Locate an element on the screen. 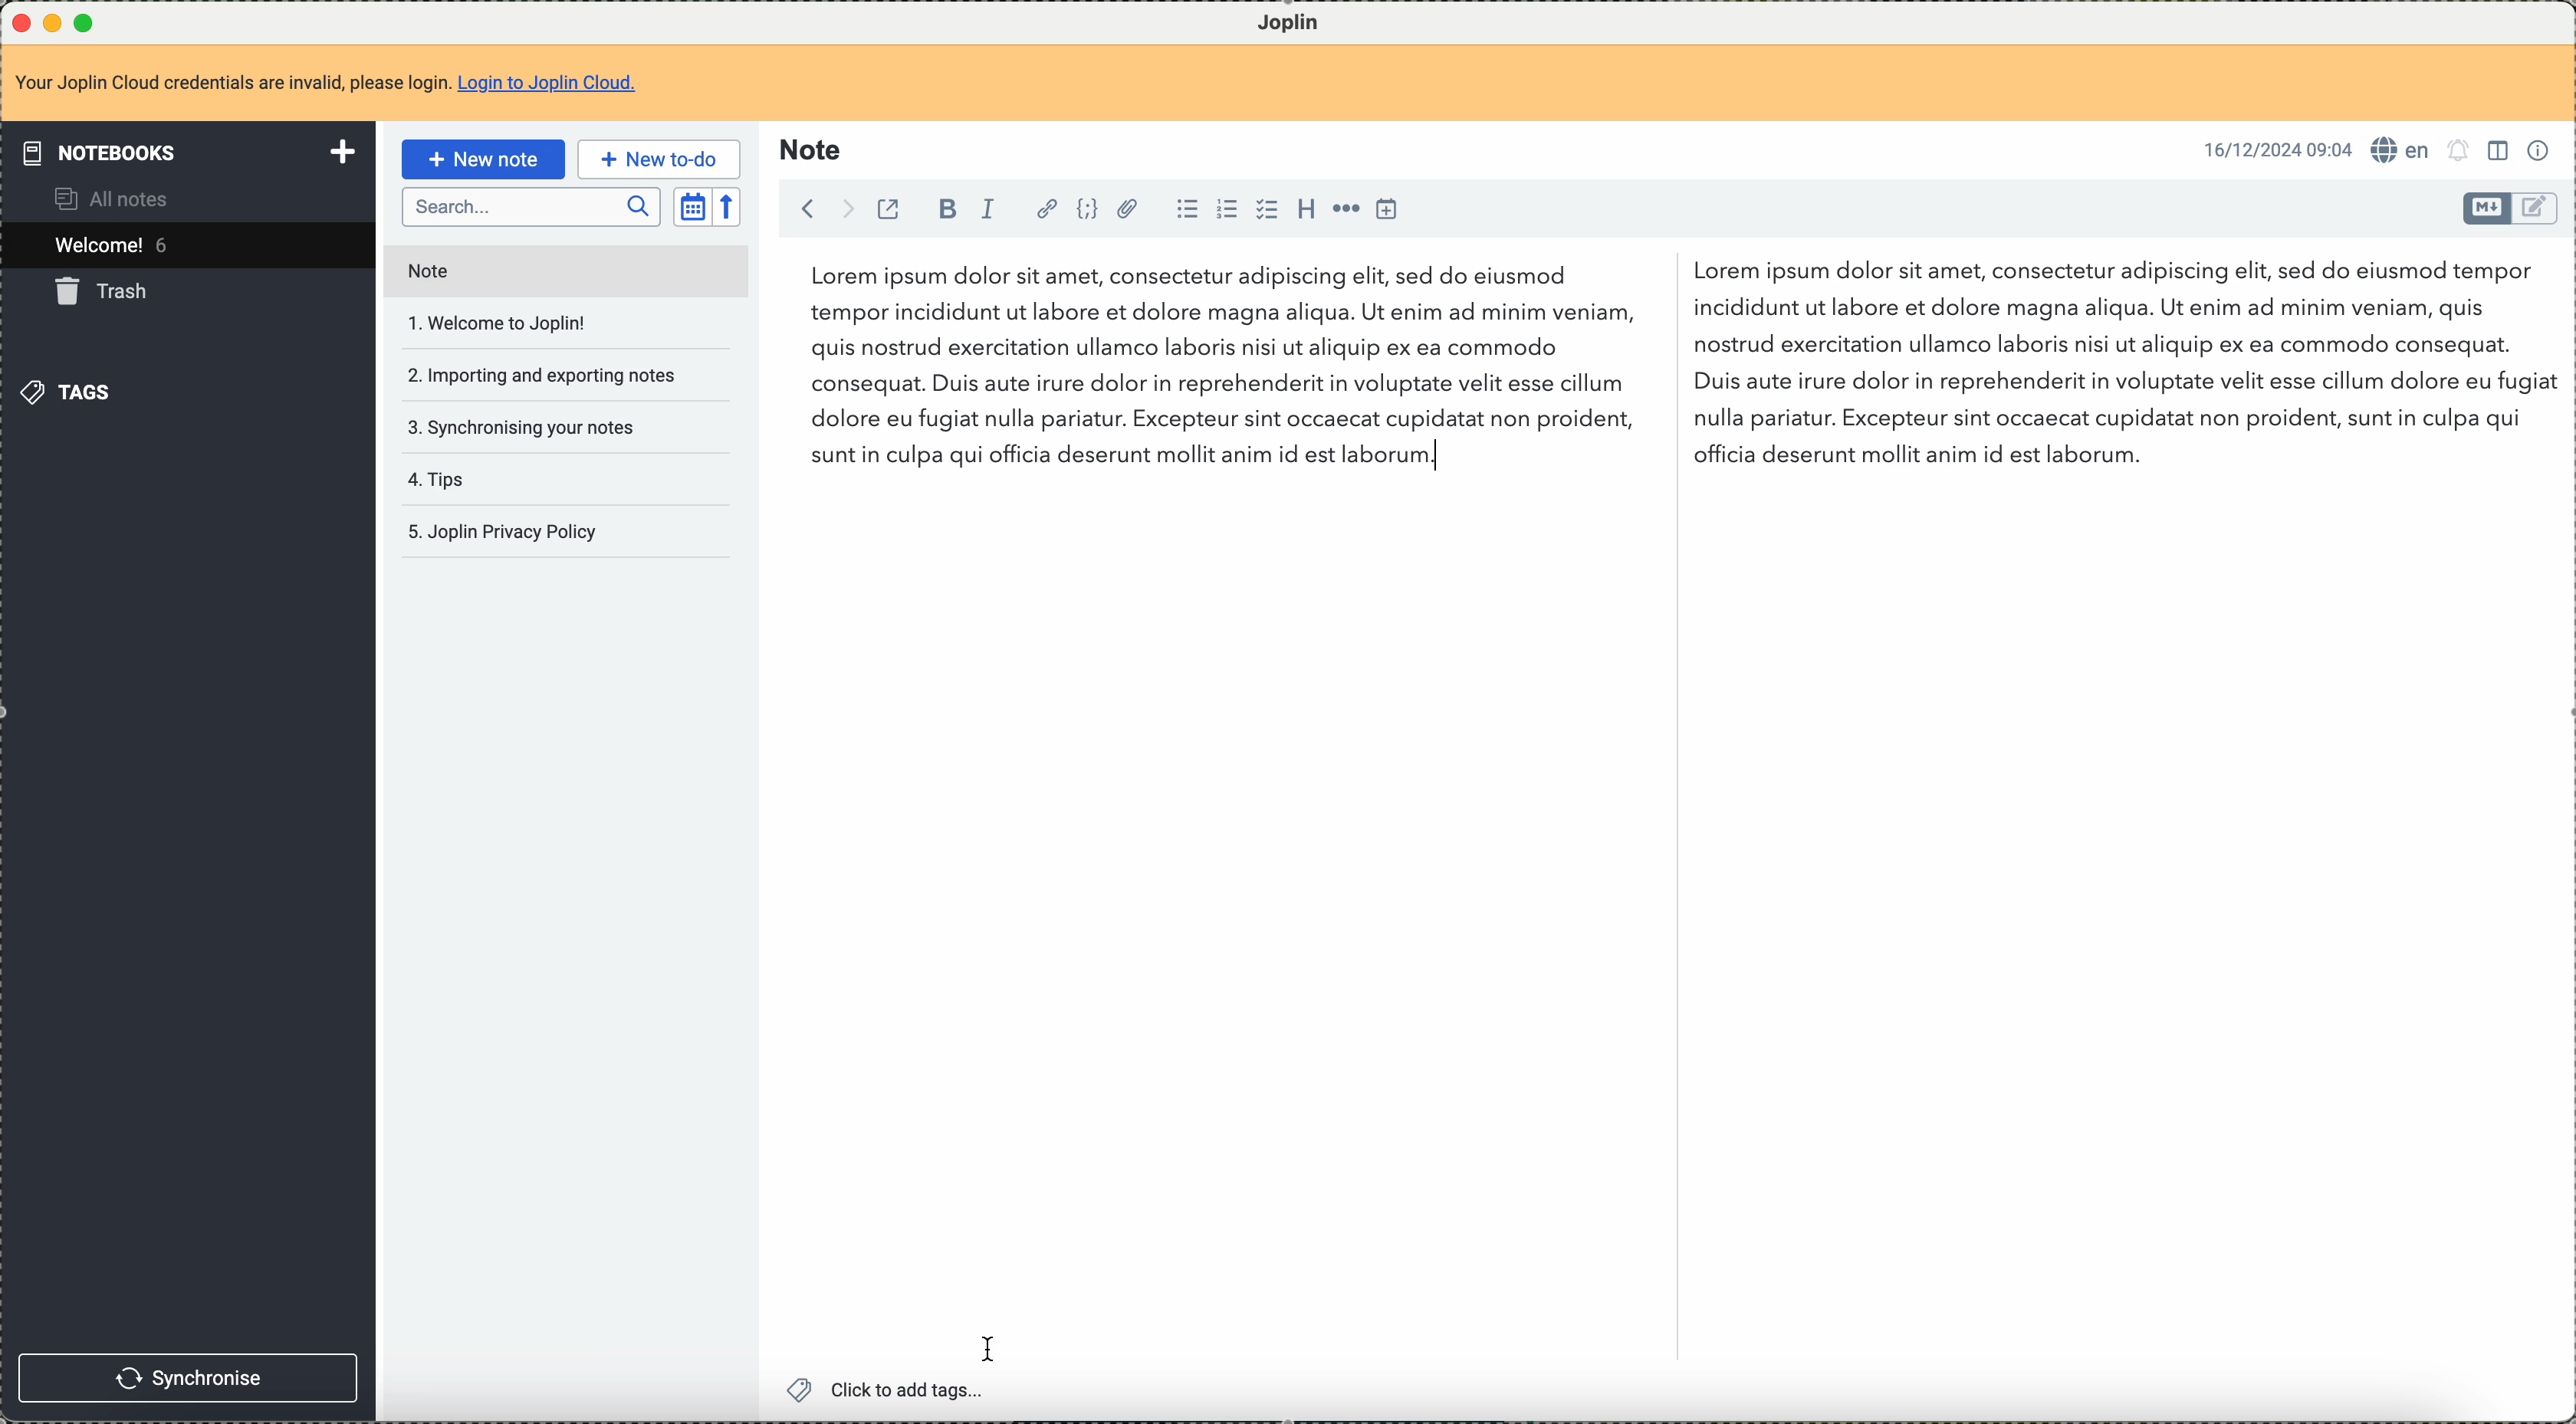 The height and width of the screenshot is (1424, 2576). set notifications is located at coordinates (2462, 151).